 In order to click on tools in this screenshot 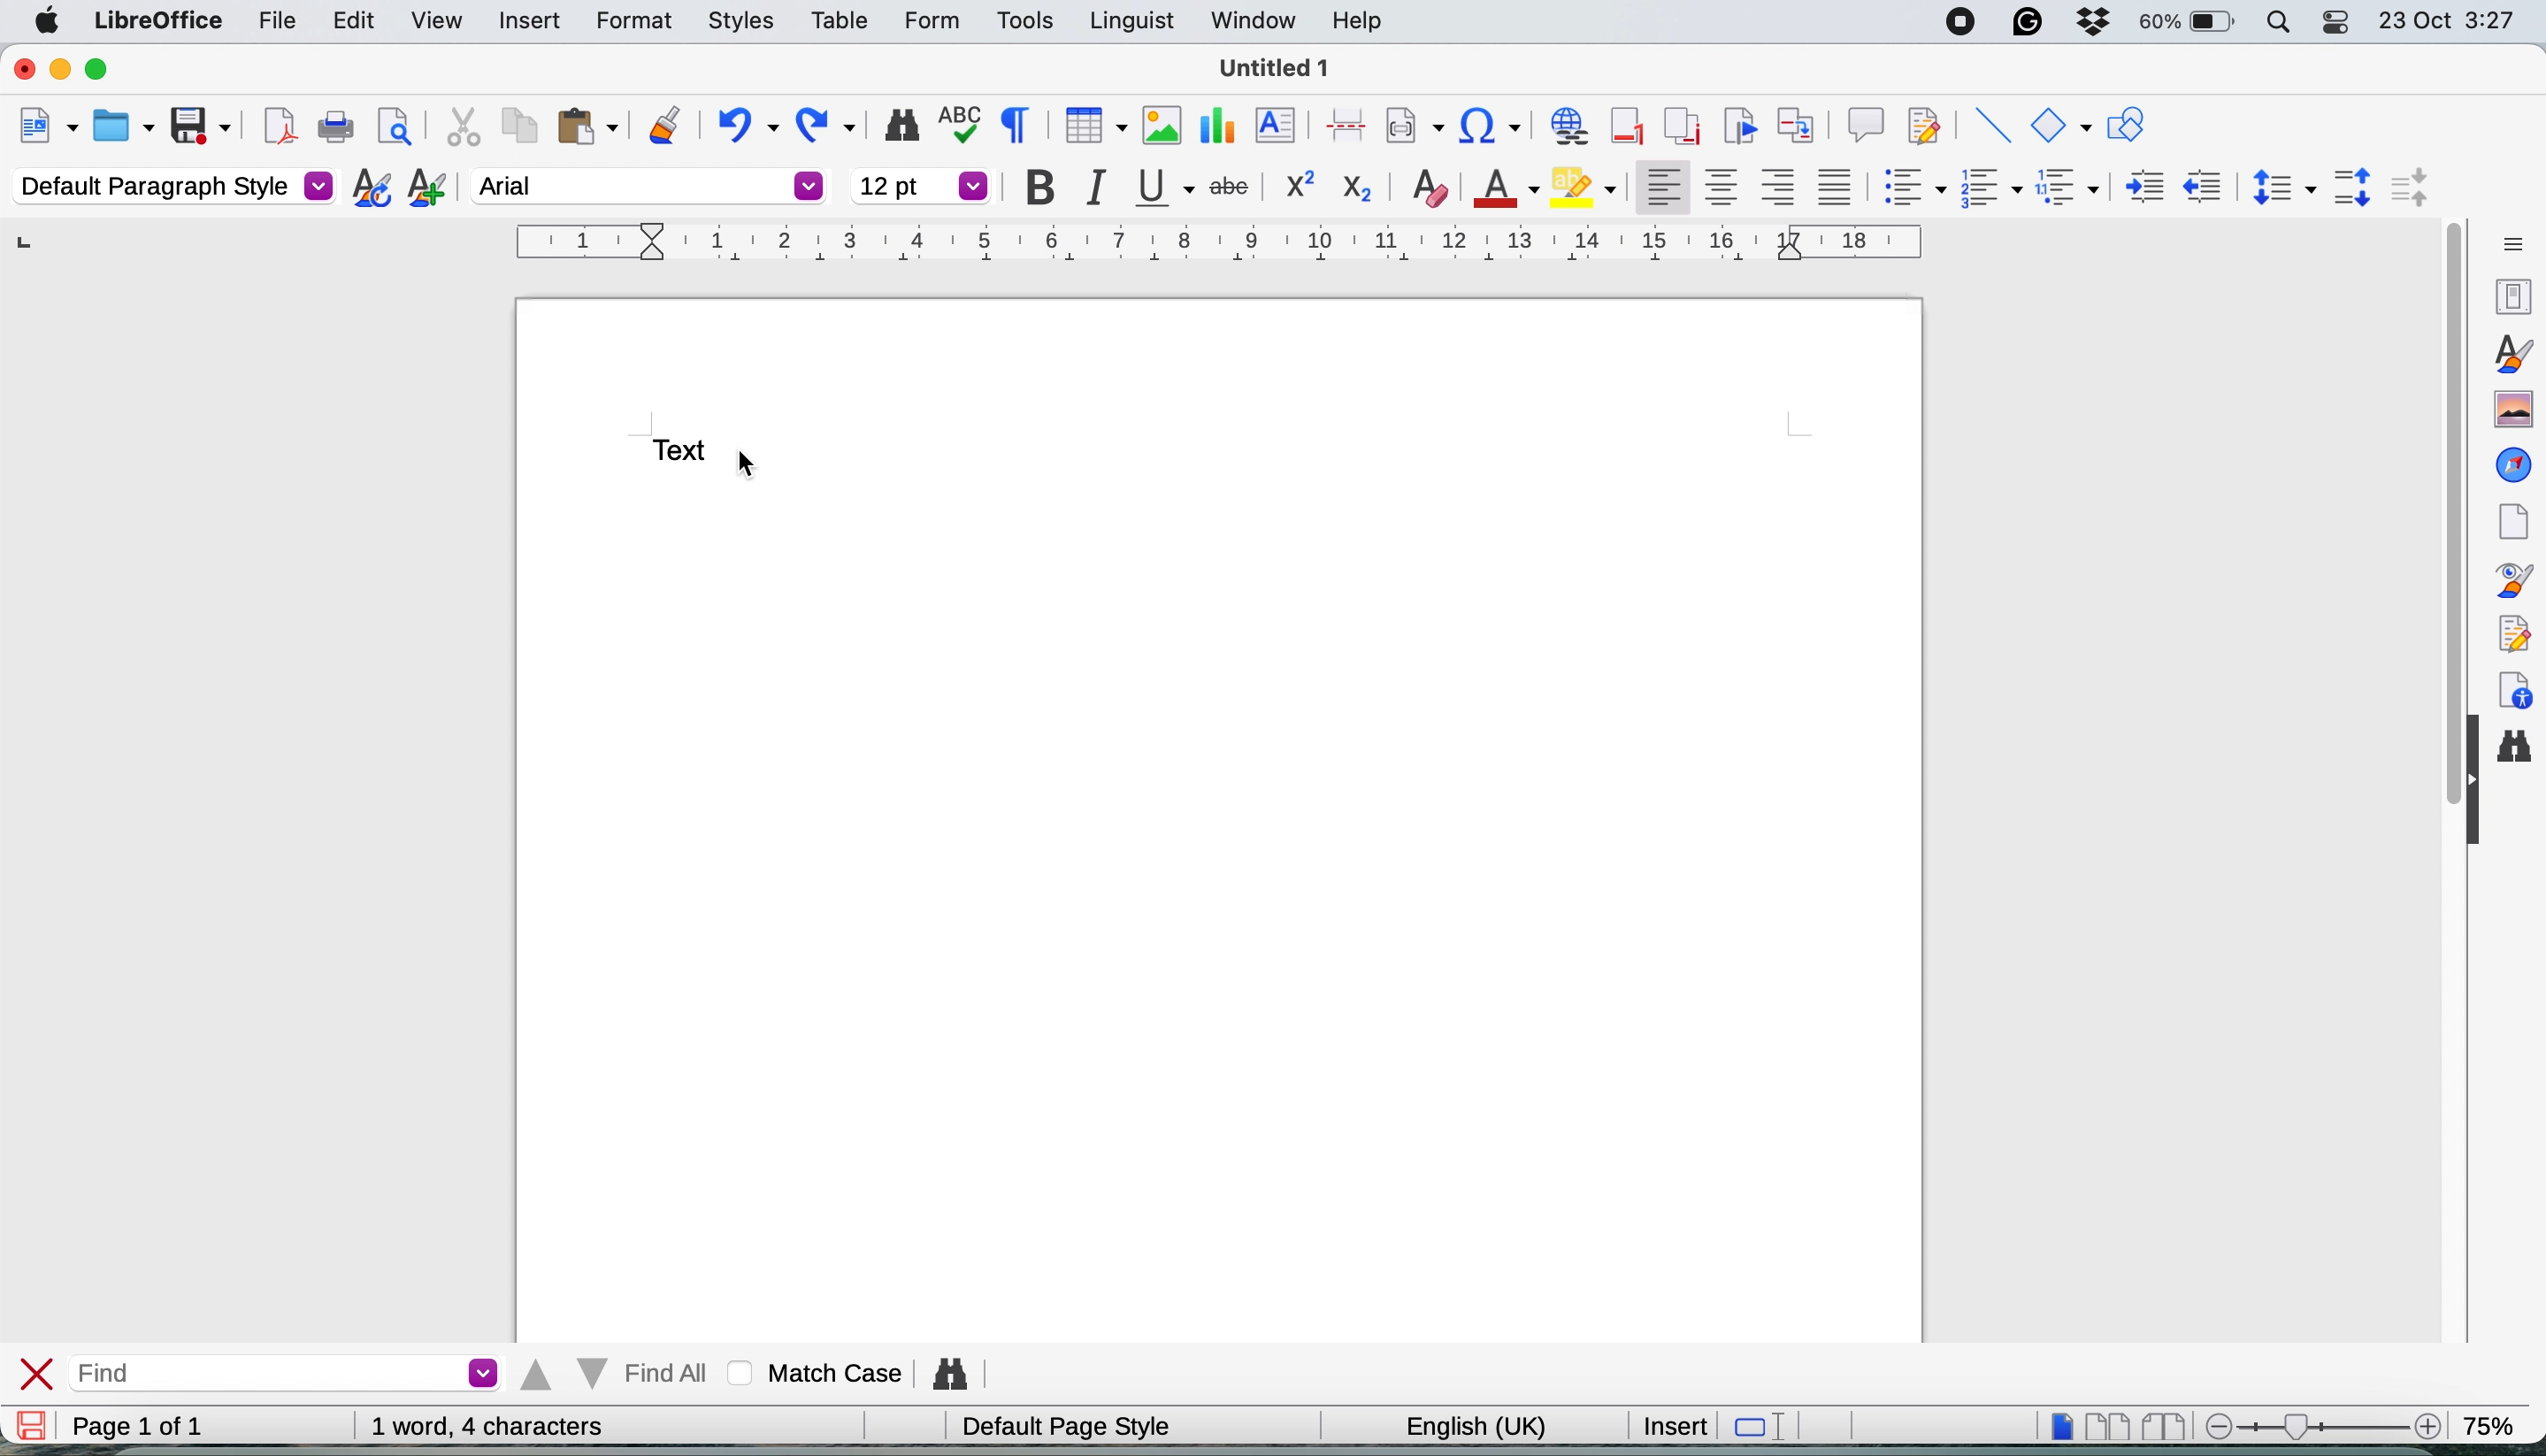, I will do `click(1024, 23)`.